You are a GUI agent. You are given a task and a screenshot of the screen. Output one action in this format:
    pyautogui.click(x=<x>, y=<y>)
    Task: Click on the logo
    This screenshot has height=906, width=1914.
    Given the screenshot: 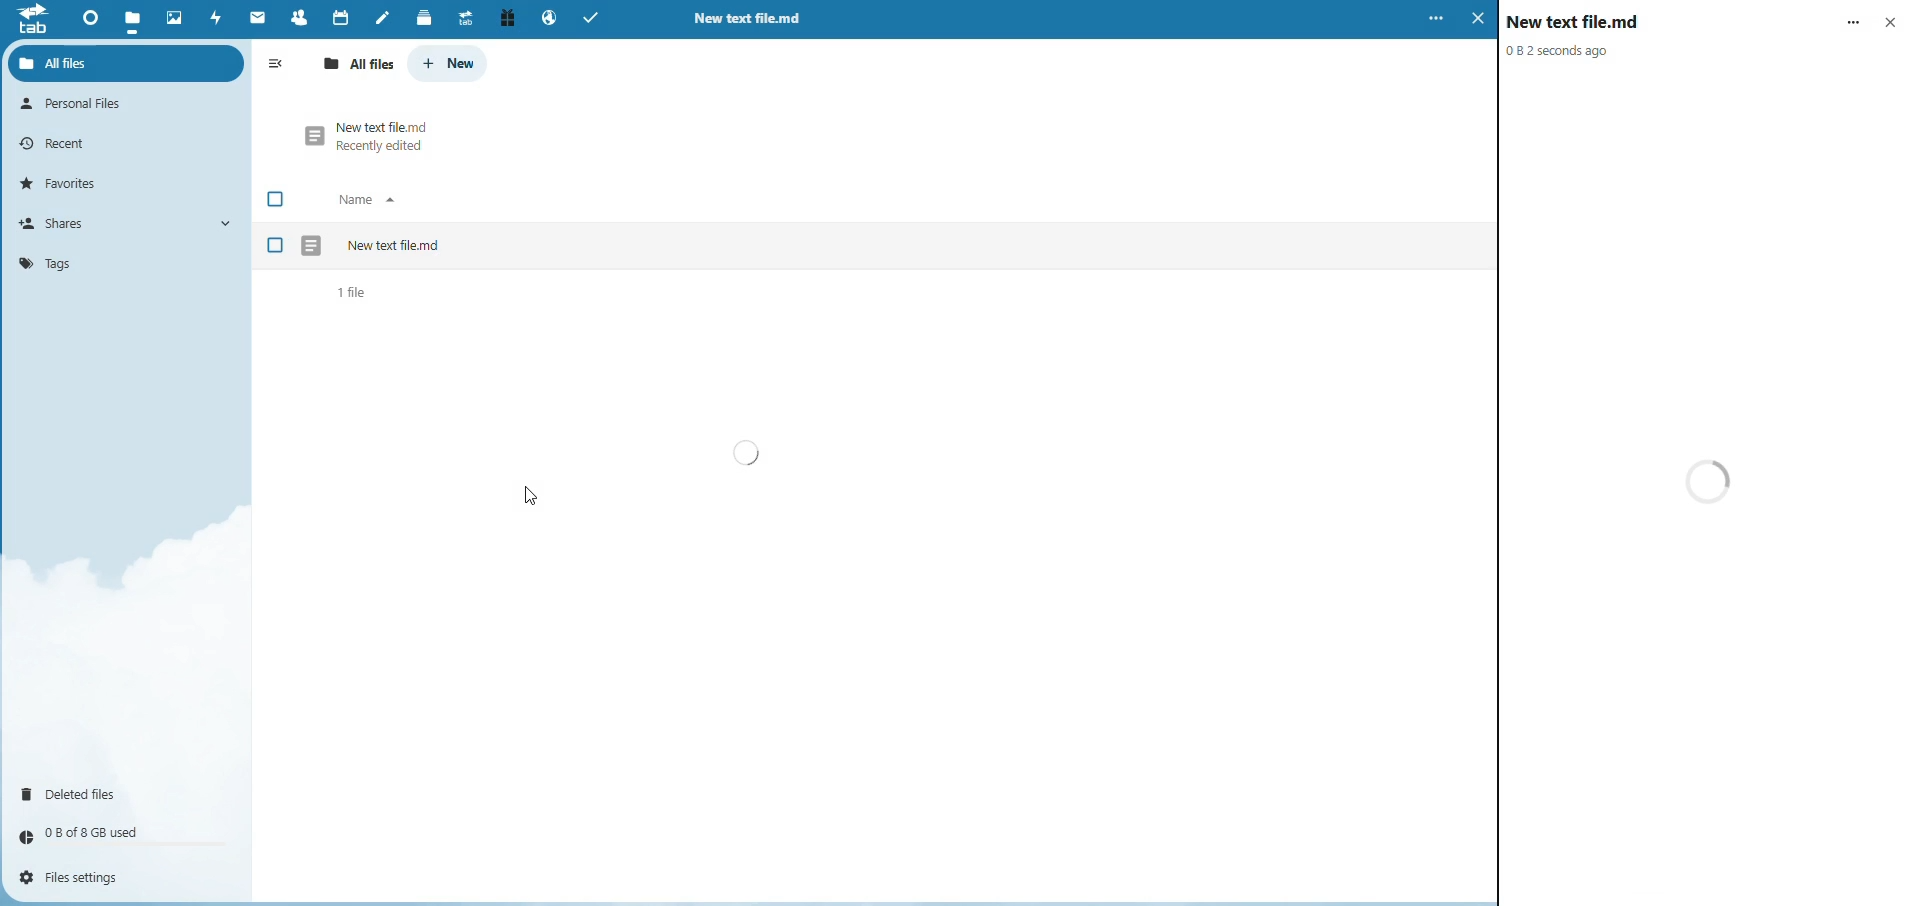 What is the action you would take?
    pyautogui.click(x=32, y=25)
    